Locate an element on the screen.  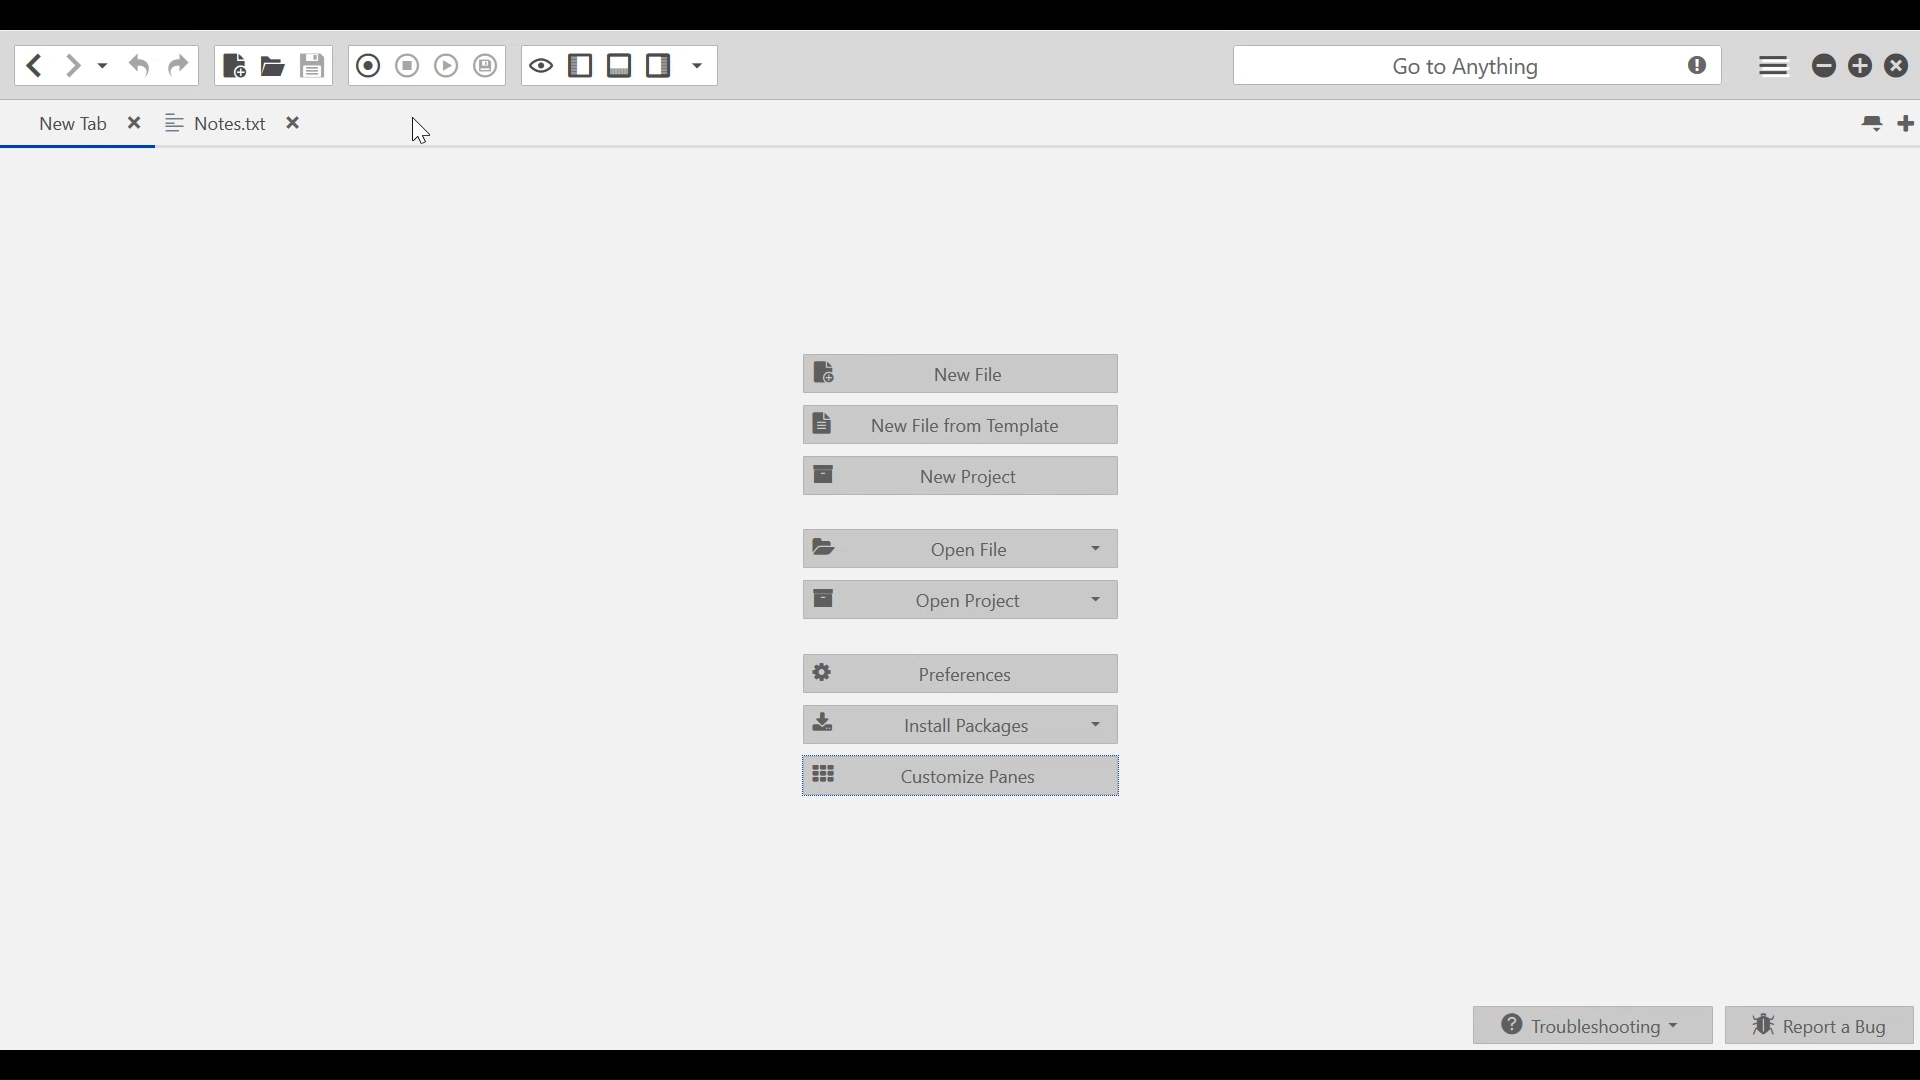
Open File is located at coordinates (271, 66).